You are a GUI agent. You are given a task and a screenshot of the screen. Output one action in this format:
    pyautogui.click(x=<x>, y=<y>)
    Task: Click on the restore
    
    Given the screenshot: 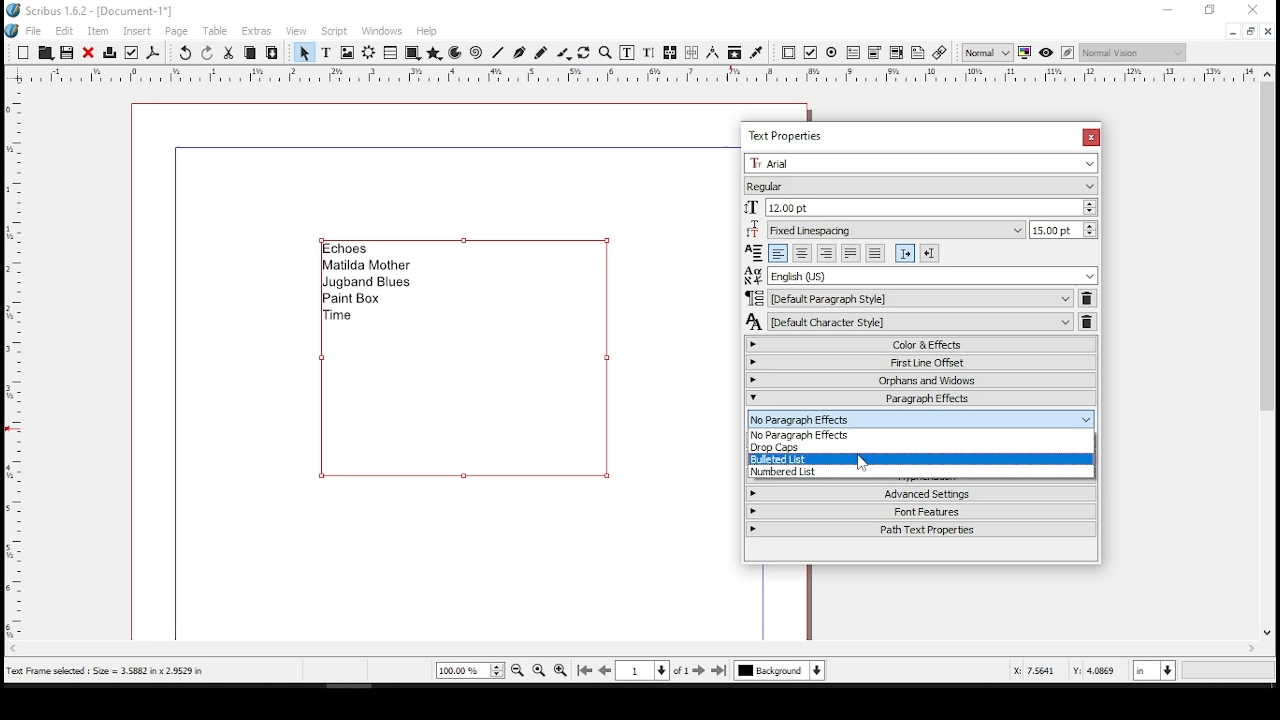 What is the action you would take?
    pyautogui.click(x=1249, y=31)
    